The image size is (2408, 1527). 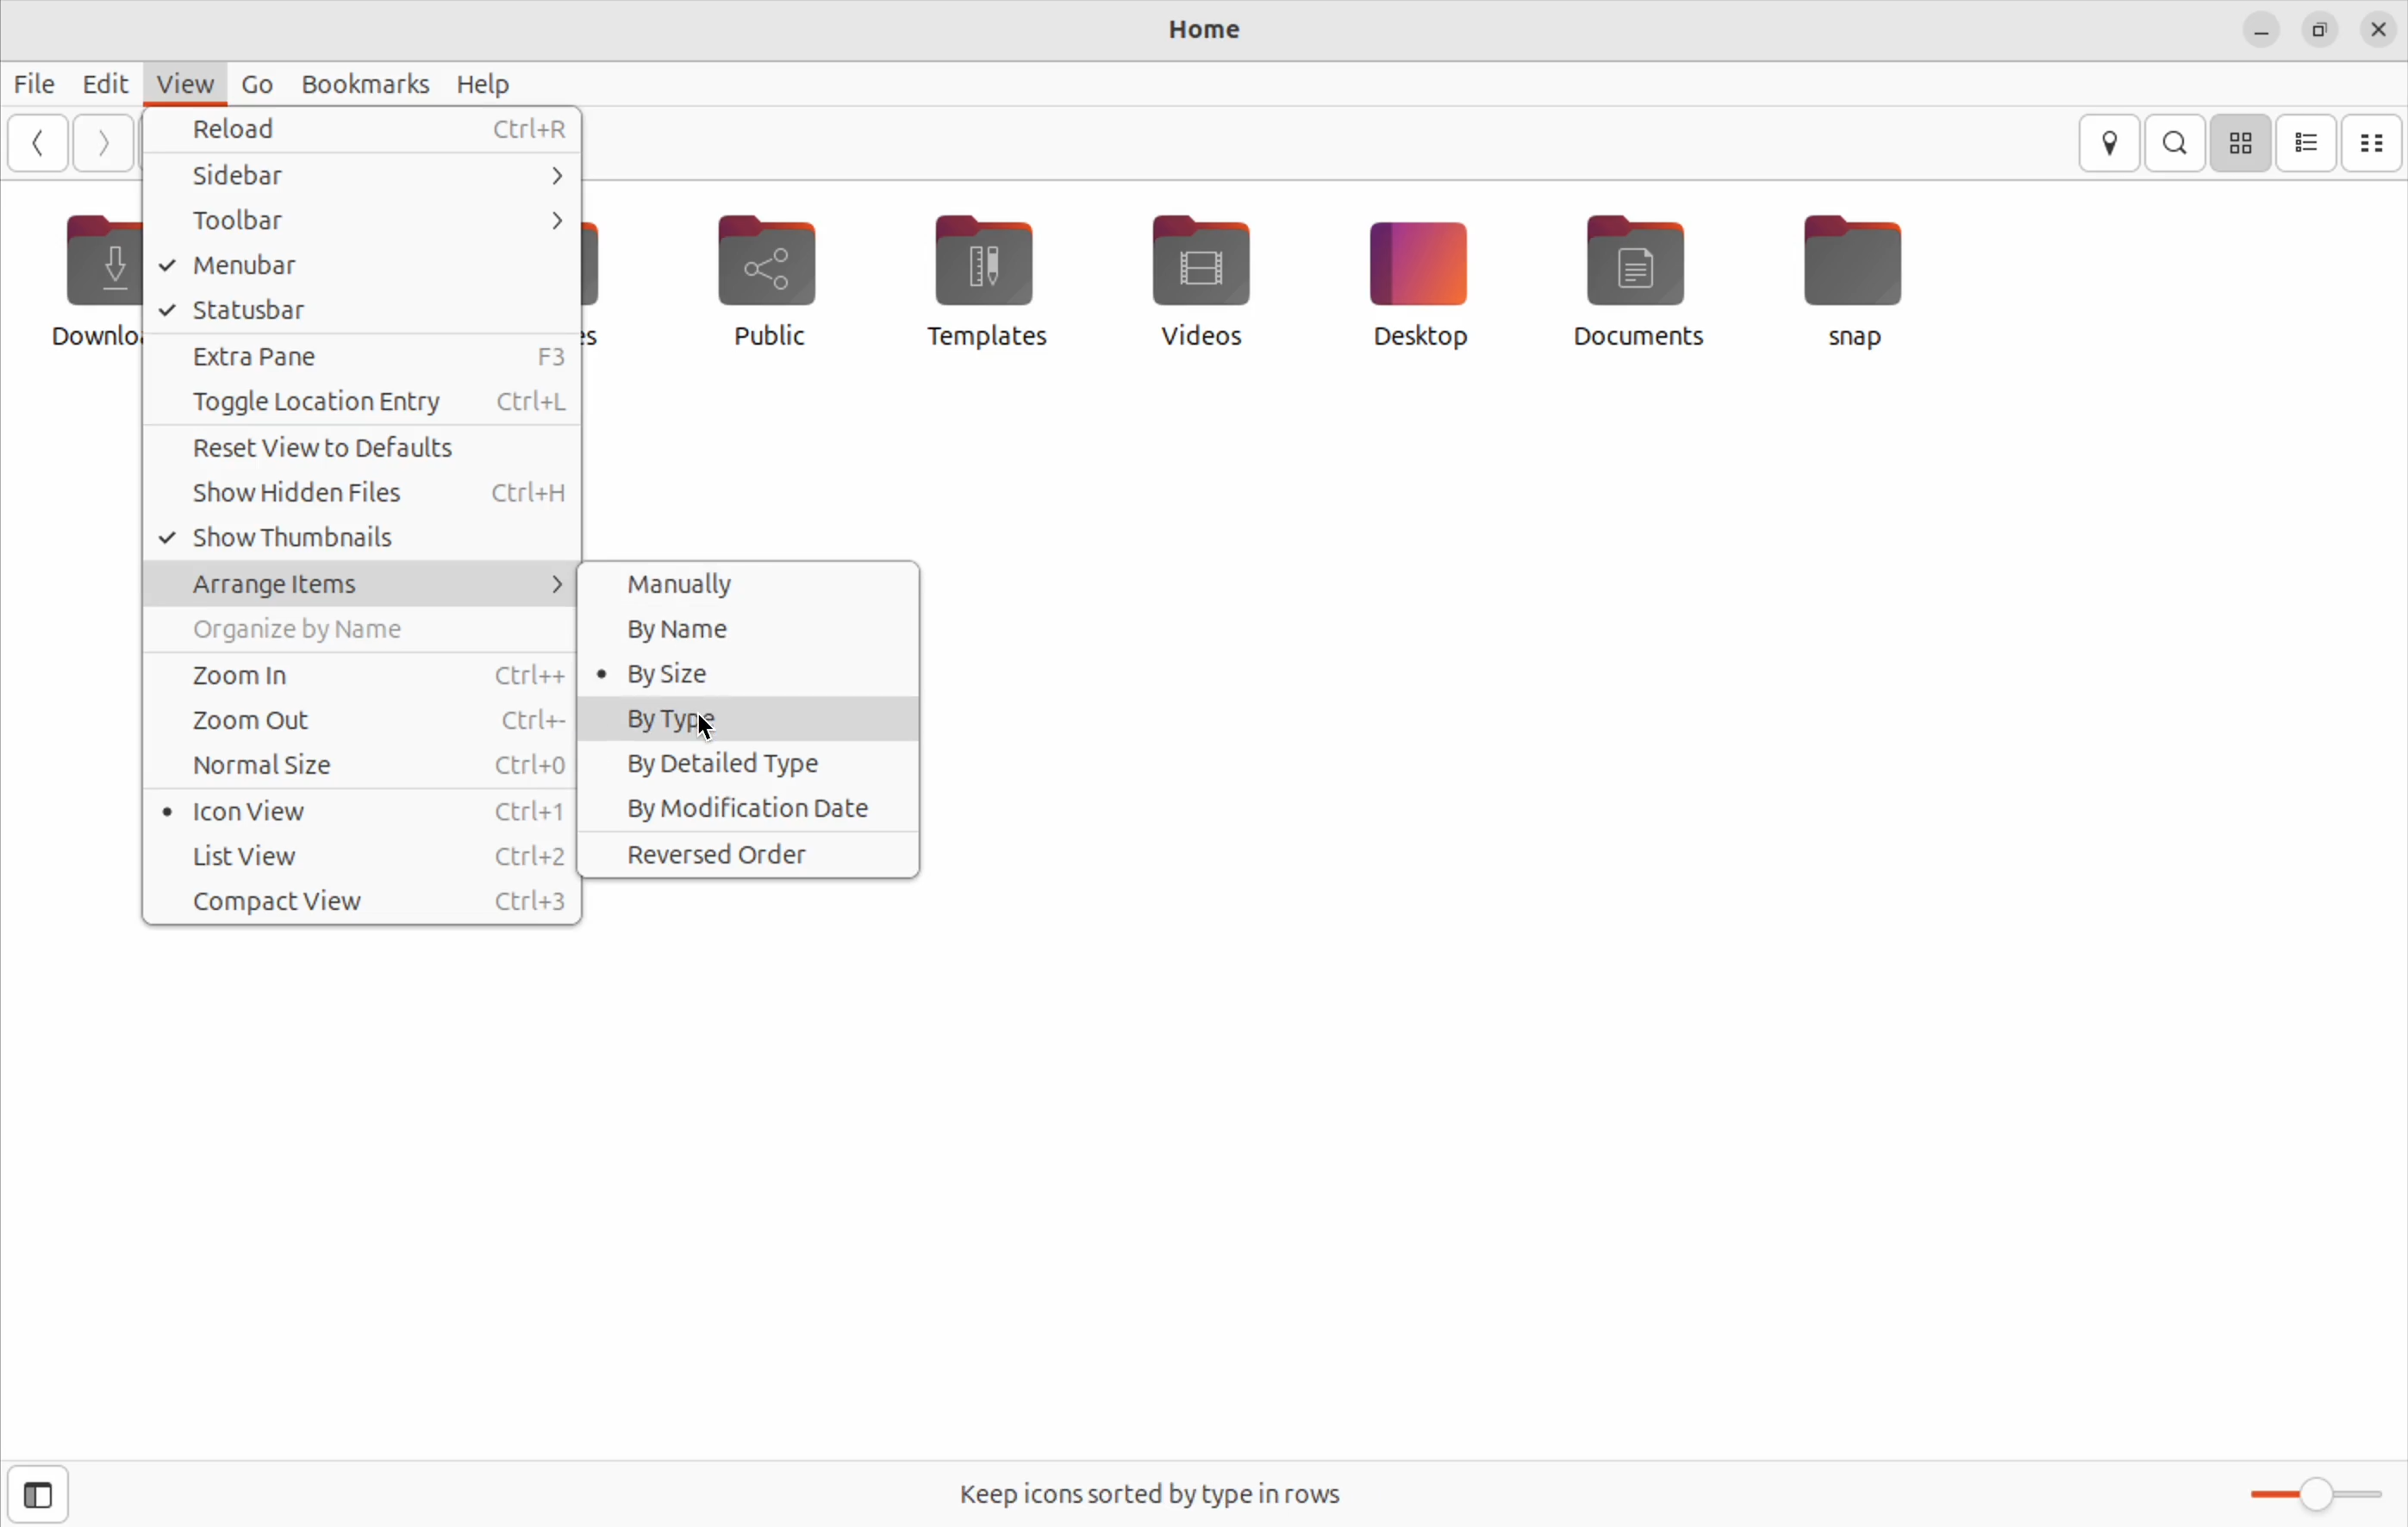 What do you see at coordinates (35, 142) in the screenshot?
I see `Go back` at bounding box center [35, 142].